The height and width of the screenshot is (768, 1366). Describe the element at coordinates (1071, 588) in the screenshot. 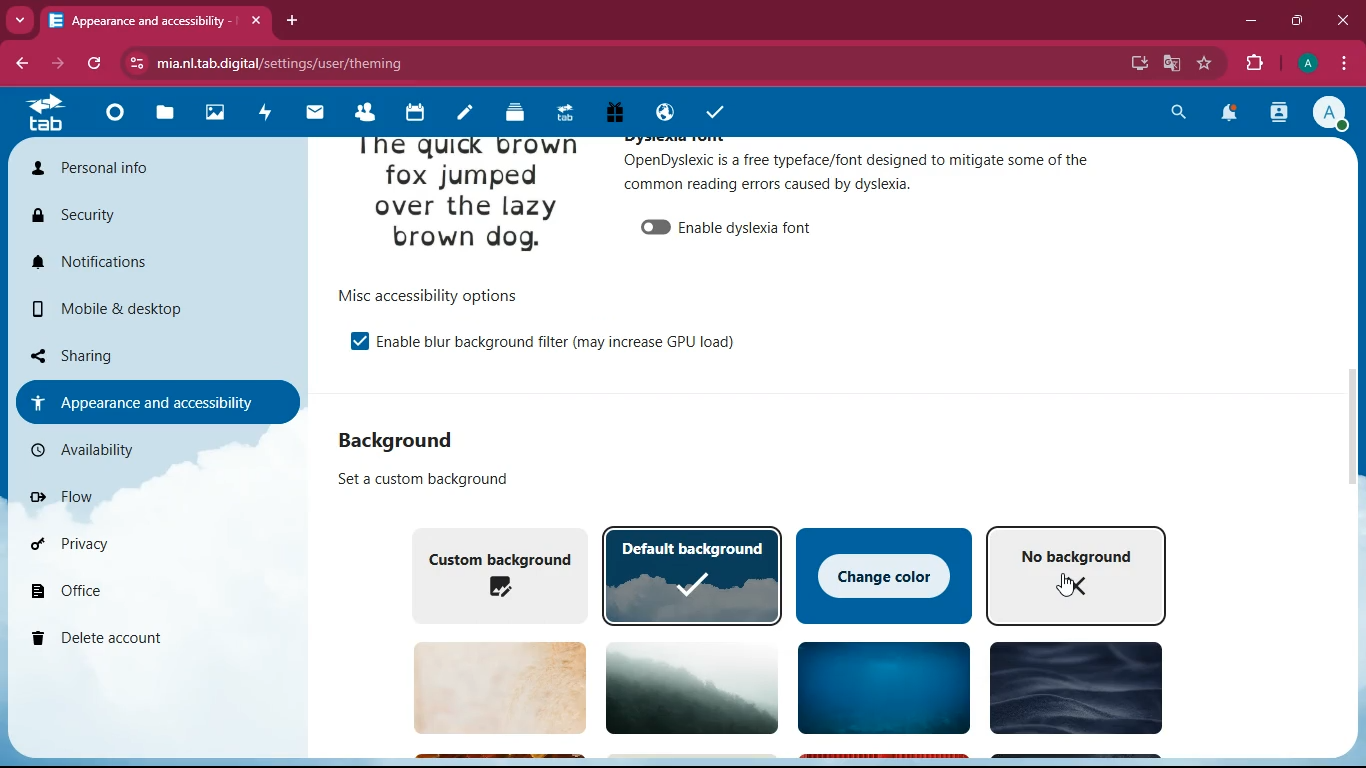

I see `cursor` at that location.